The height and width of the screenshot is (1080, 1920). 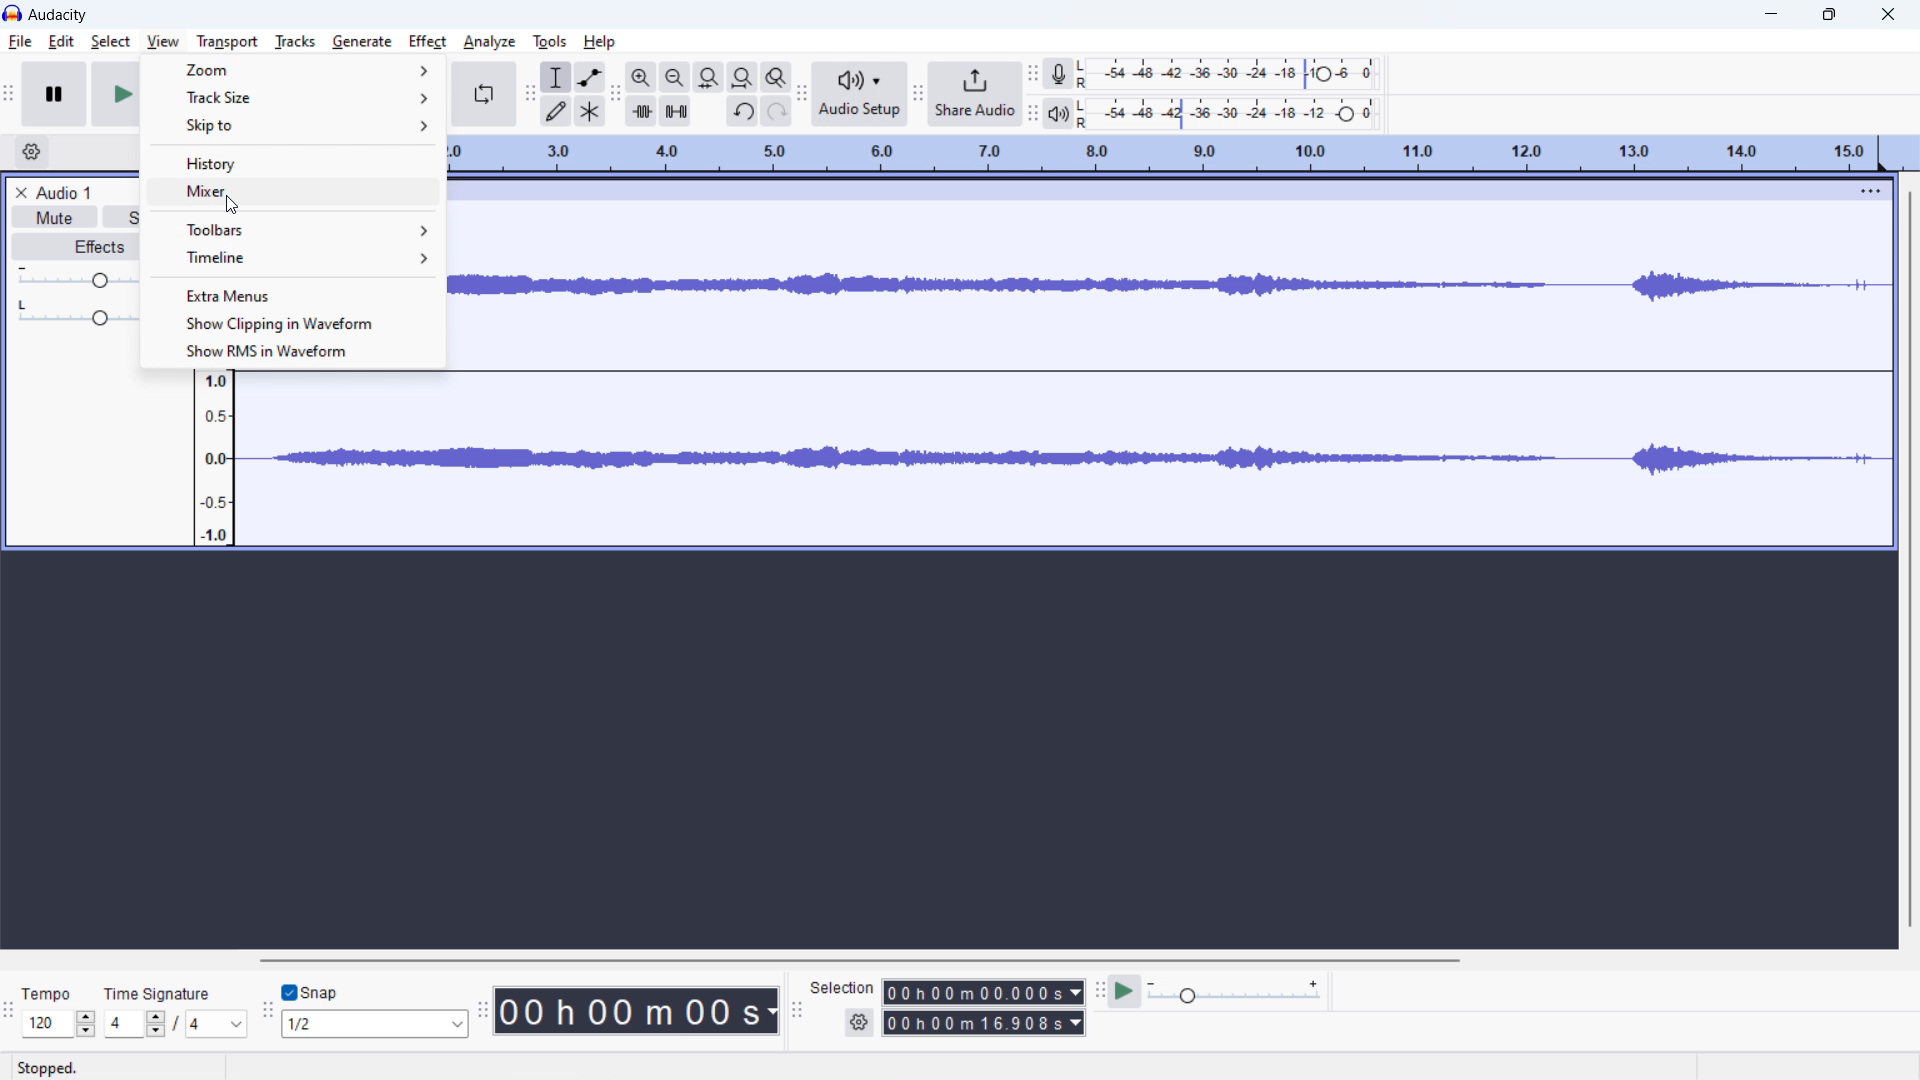 I want to click on effects, so click(x=80, y=246).